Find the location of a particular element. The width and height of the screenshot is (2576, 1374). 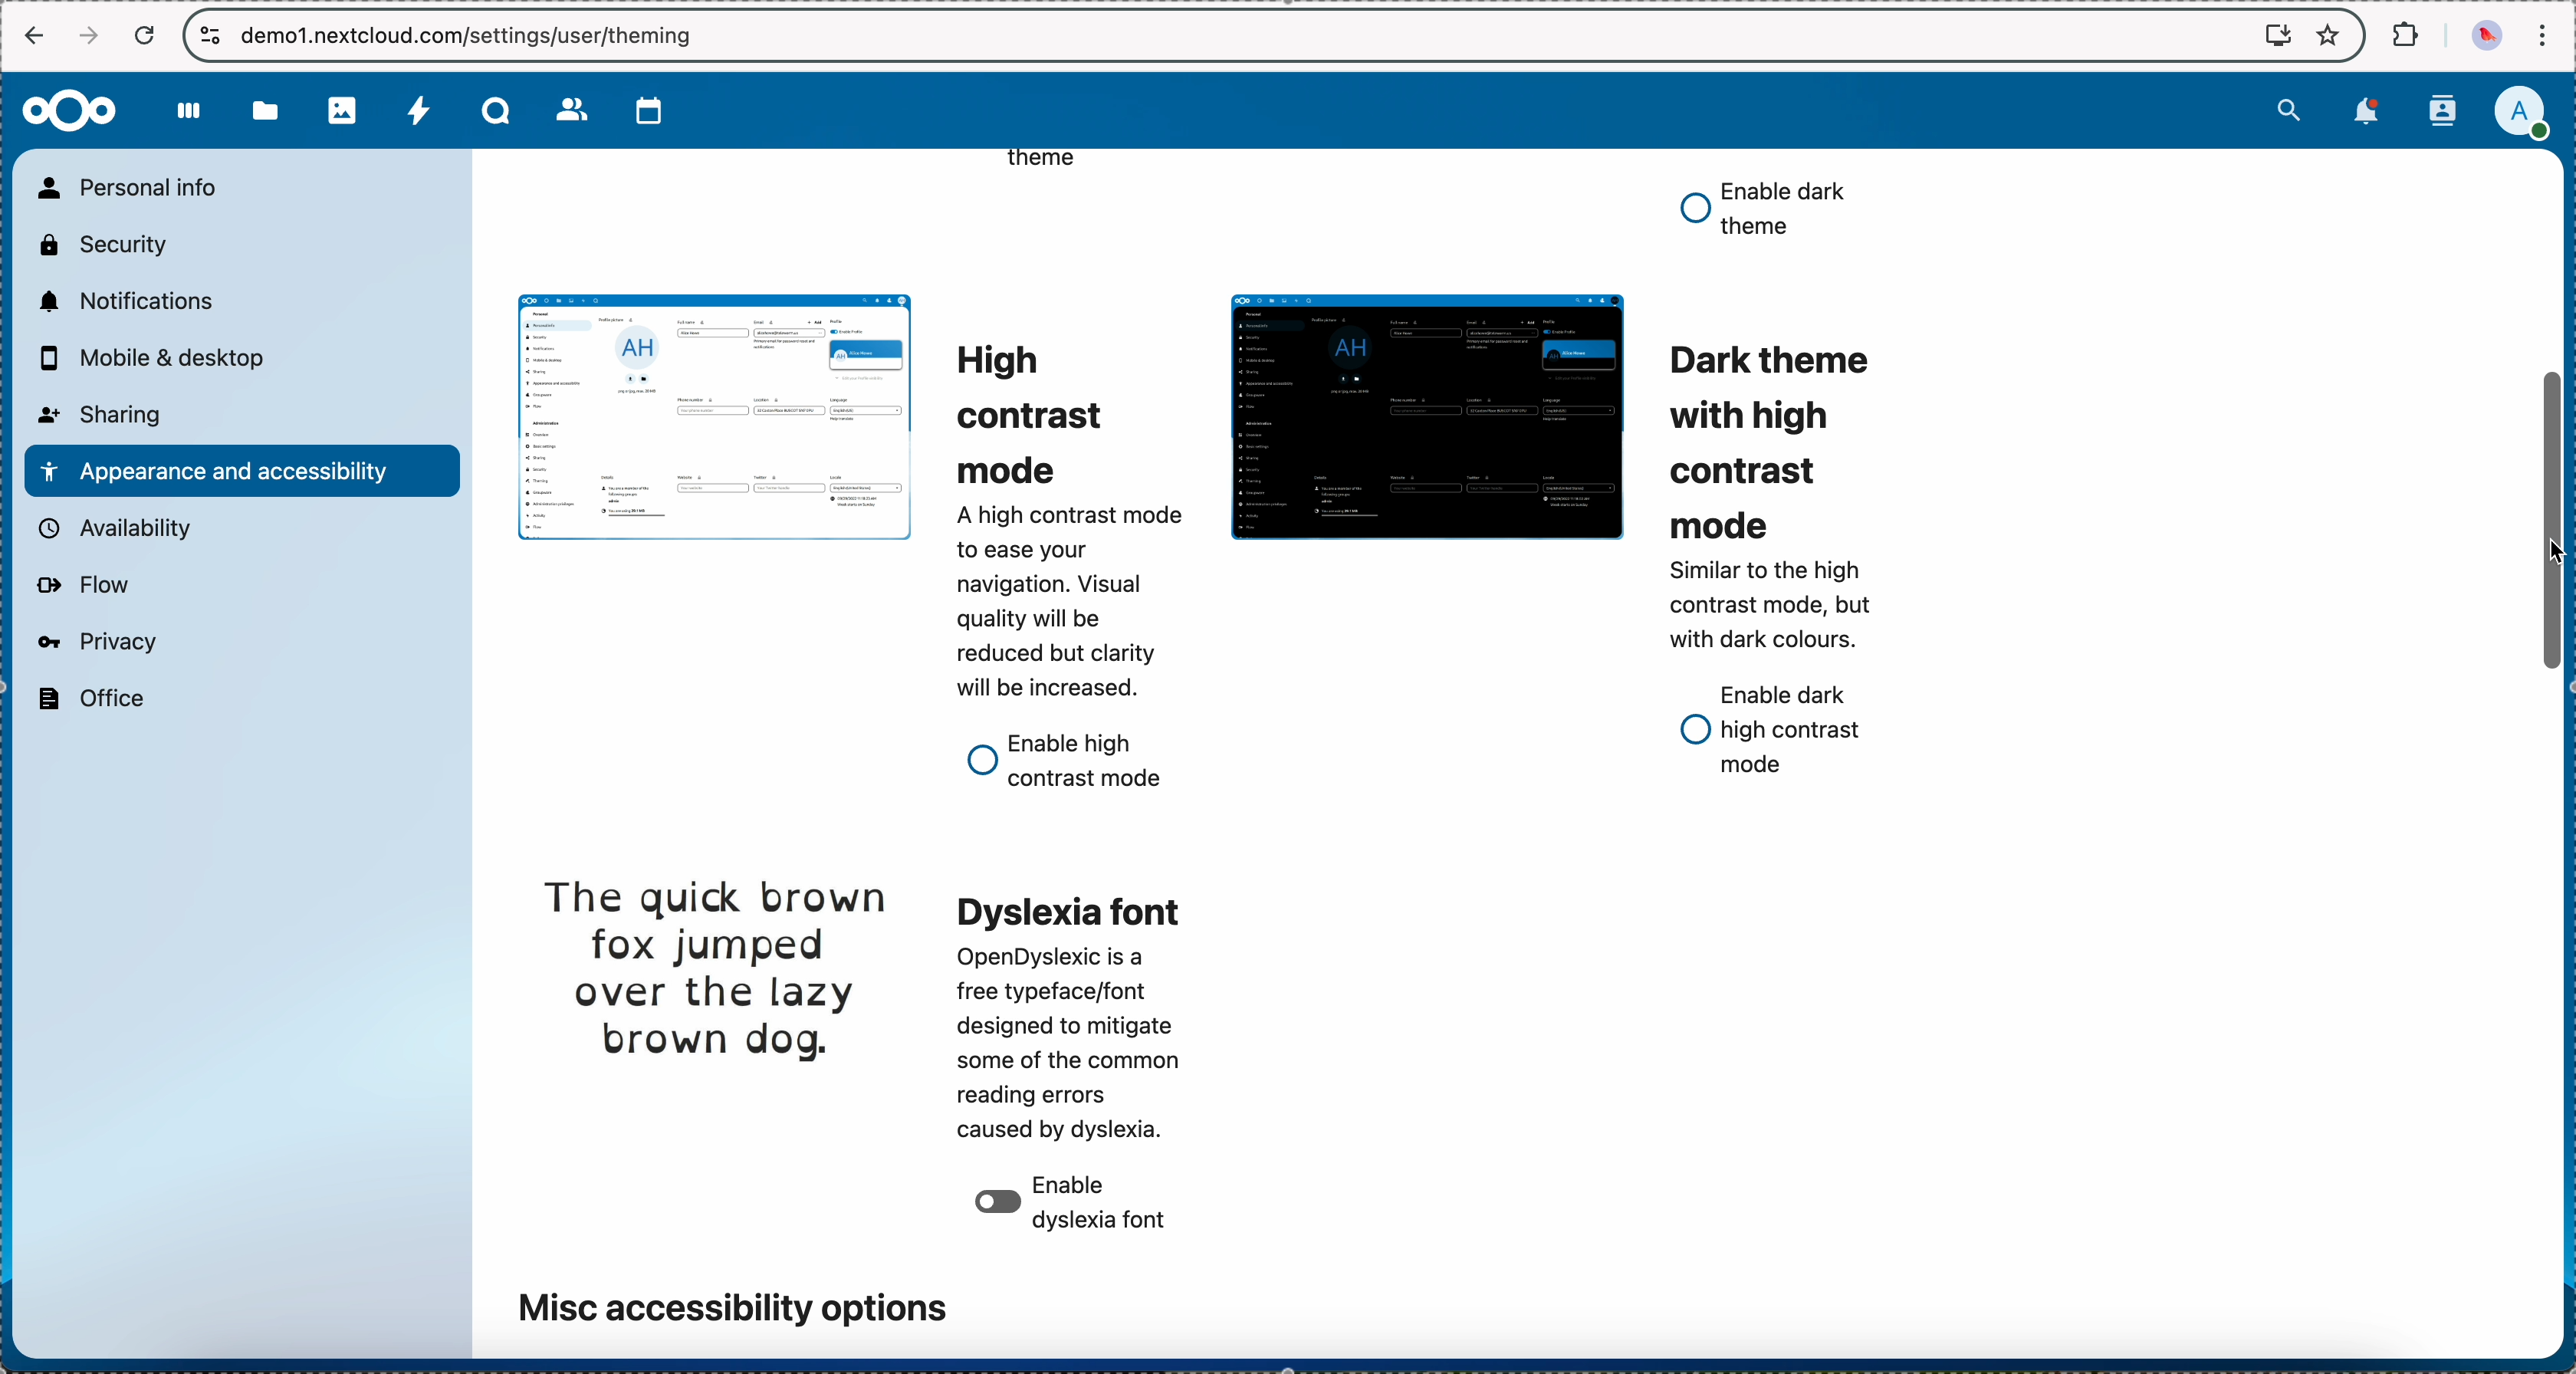

office is located at coordinates (92, 700).